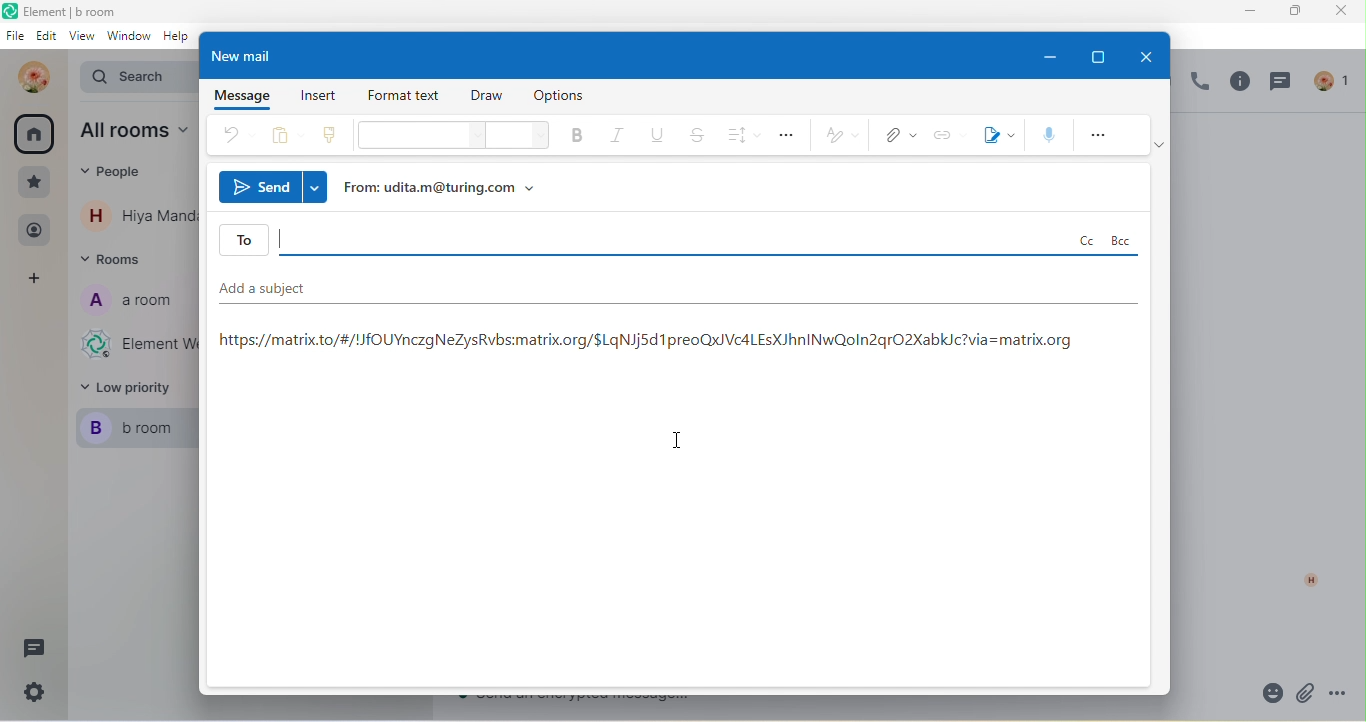  Describe the element at coordinates (82, 11) in the screenshot. I see `Element | b room` at that location.